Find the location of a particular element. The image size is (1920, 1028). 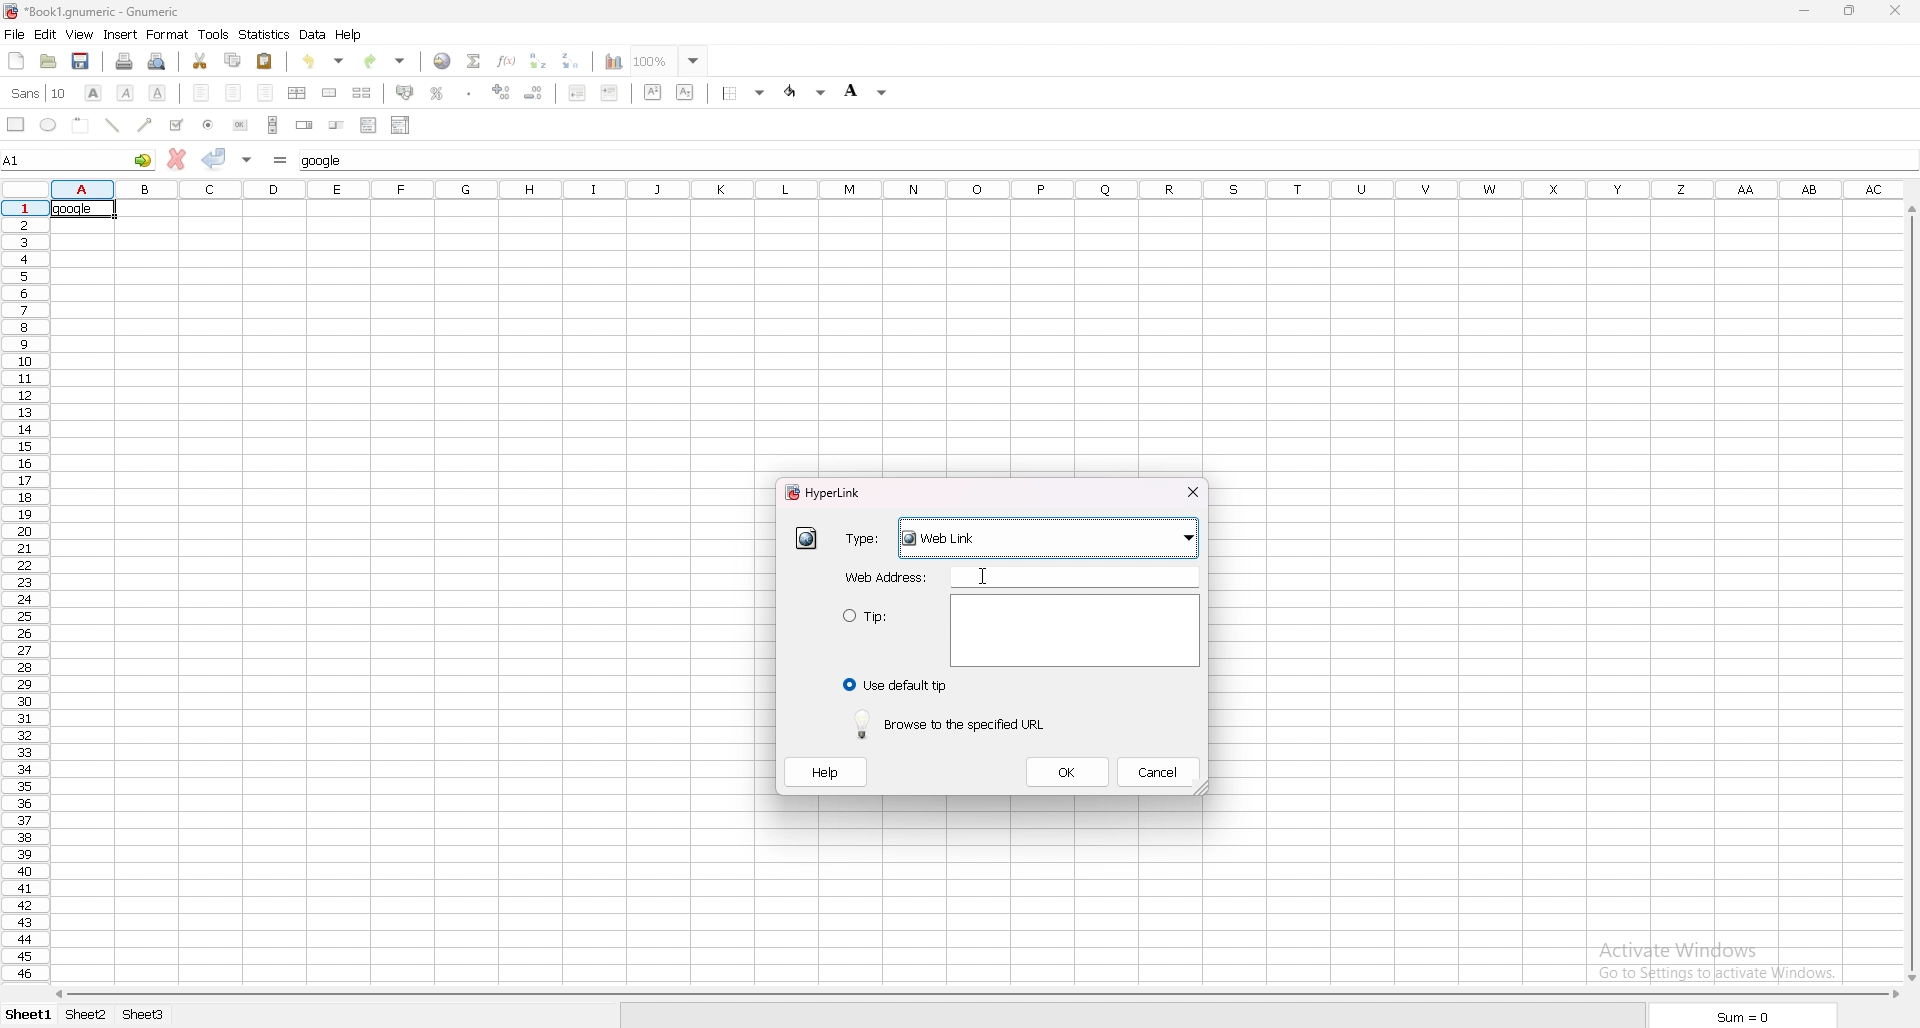

hyperlink is located at coordinates (808, 540).